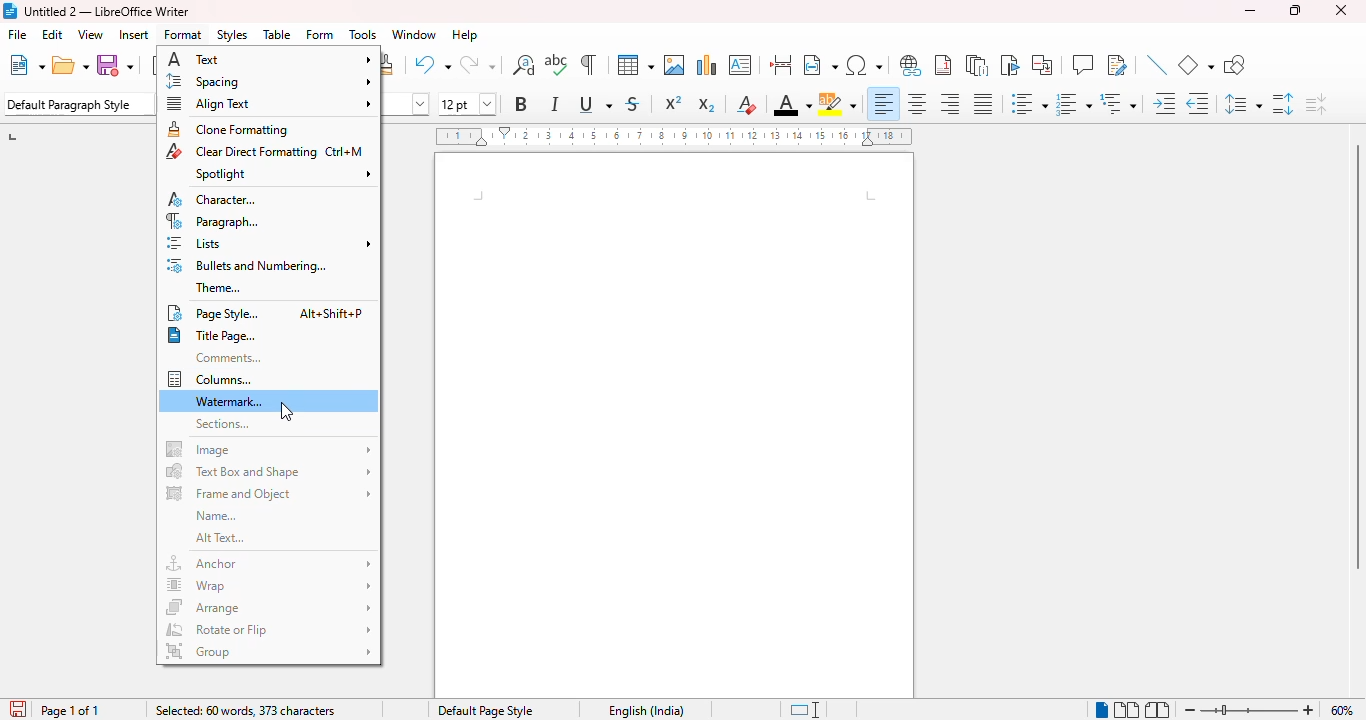 This screenshot has width=1366, height=720. What do you see at coordinates (268, 81) in the screenshot?
I see `spacing` at bounding box center [268, 81].